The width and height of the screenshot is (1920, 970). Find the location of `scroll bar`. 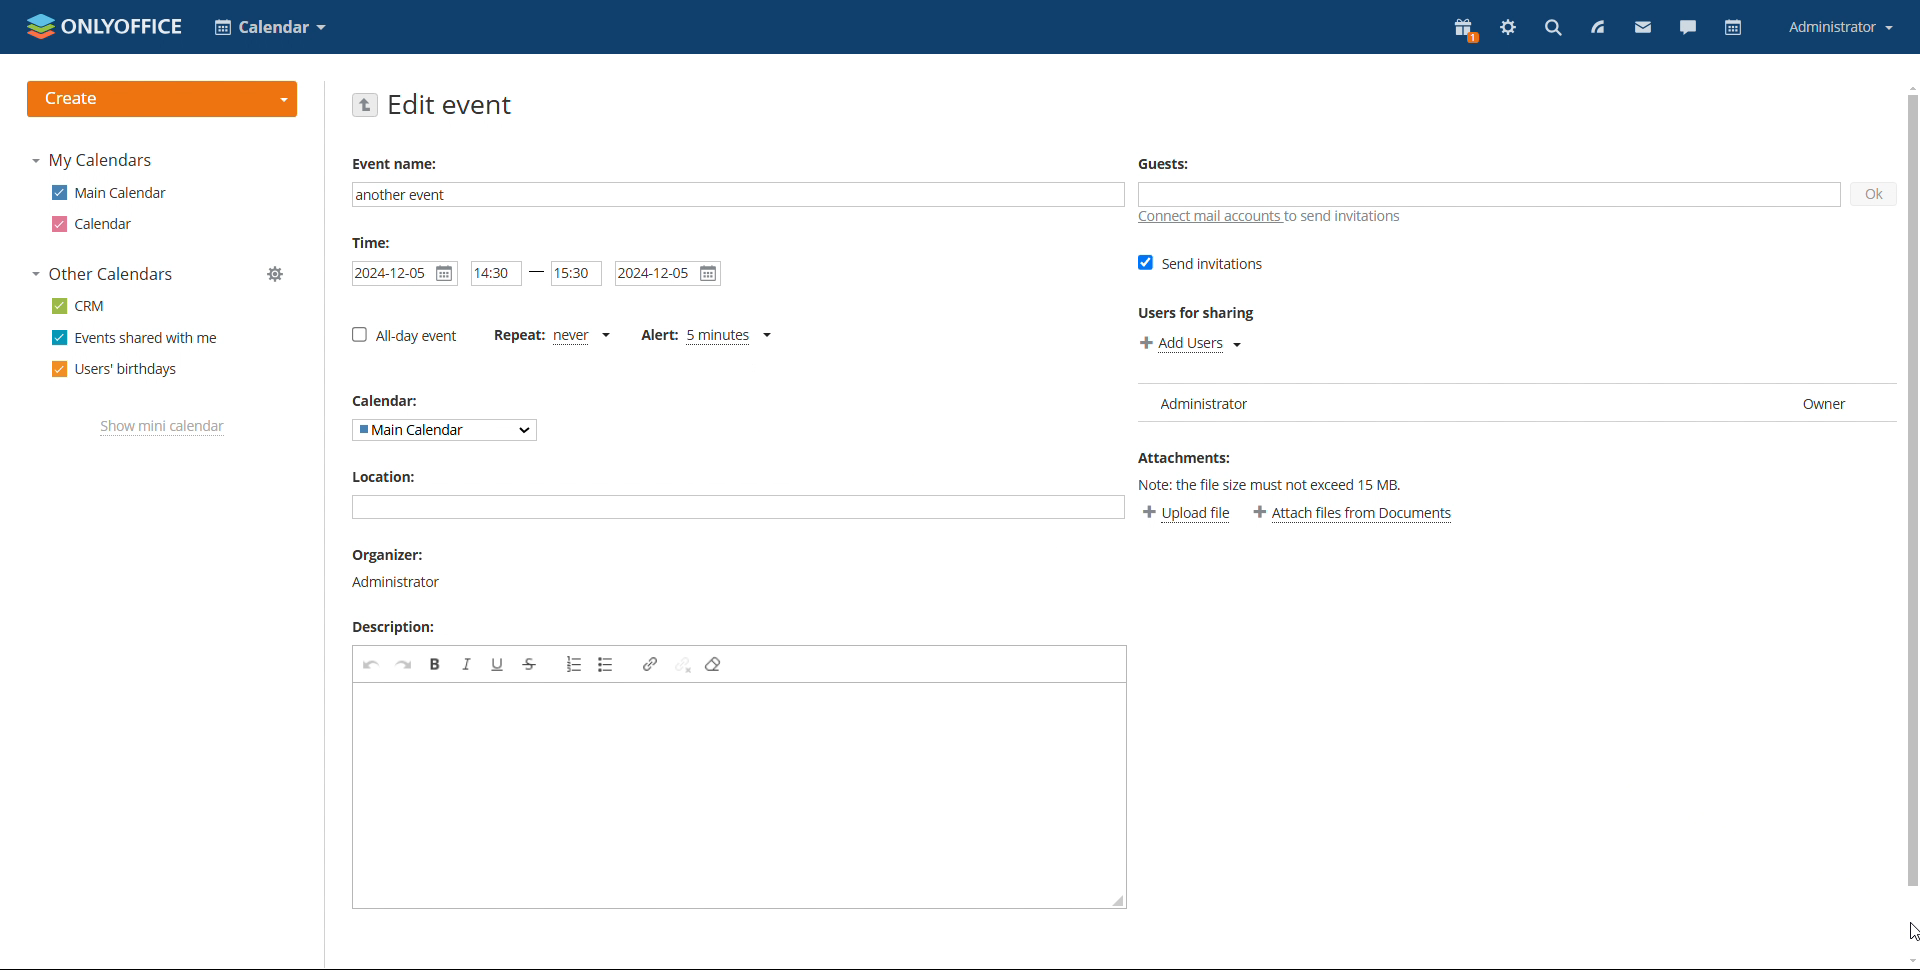

scroll bar is located at coordinates (1908, 492).